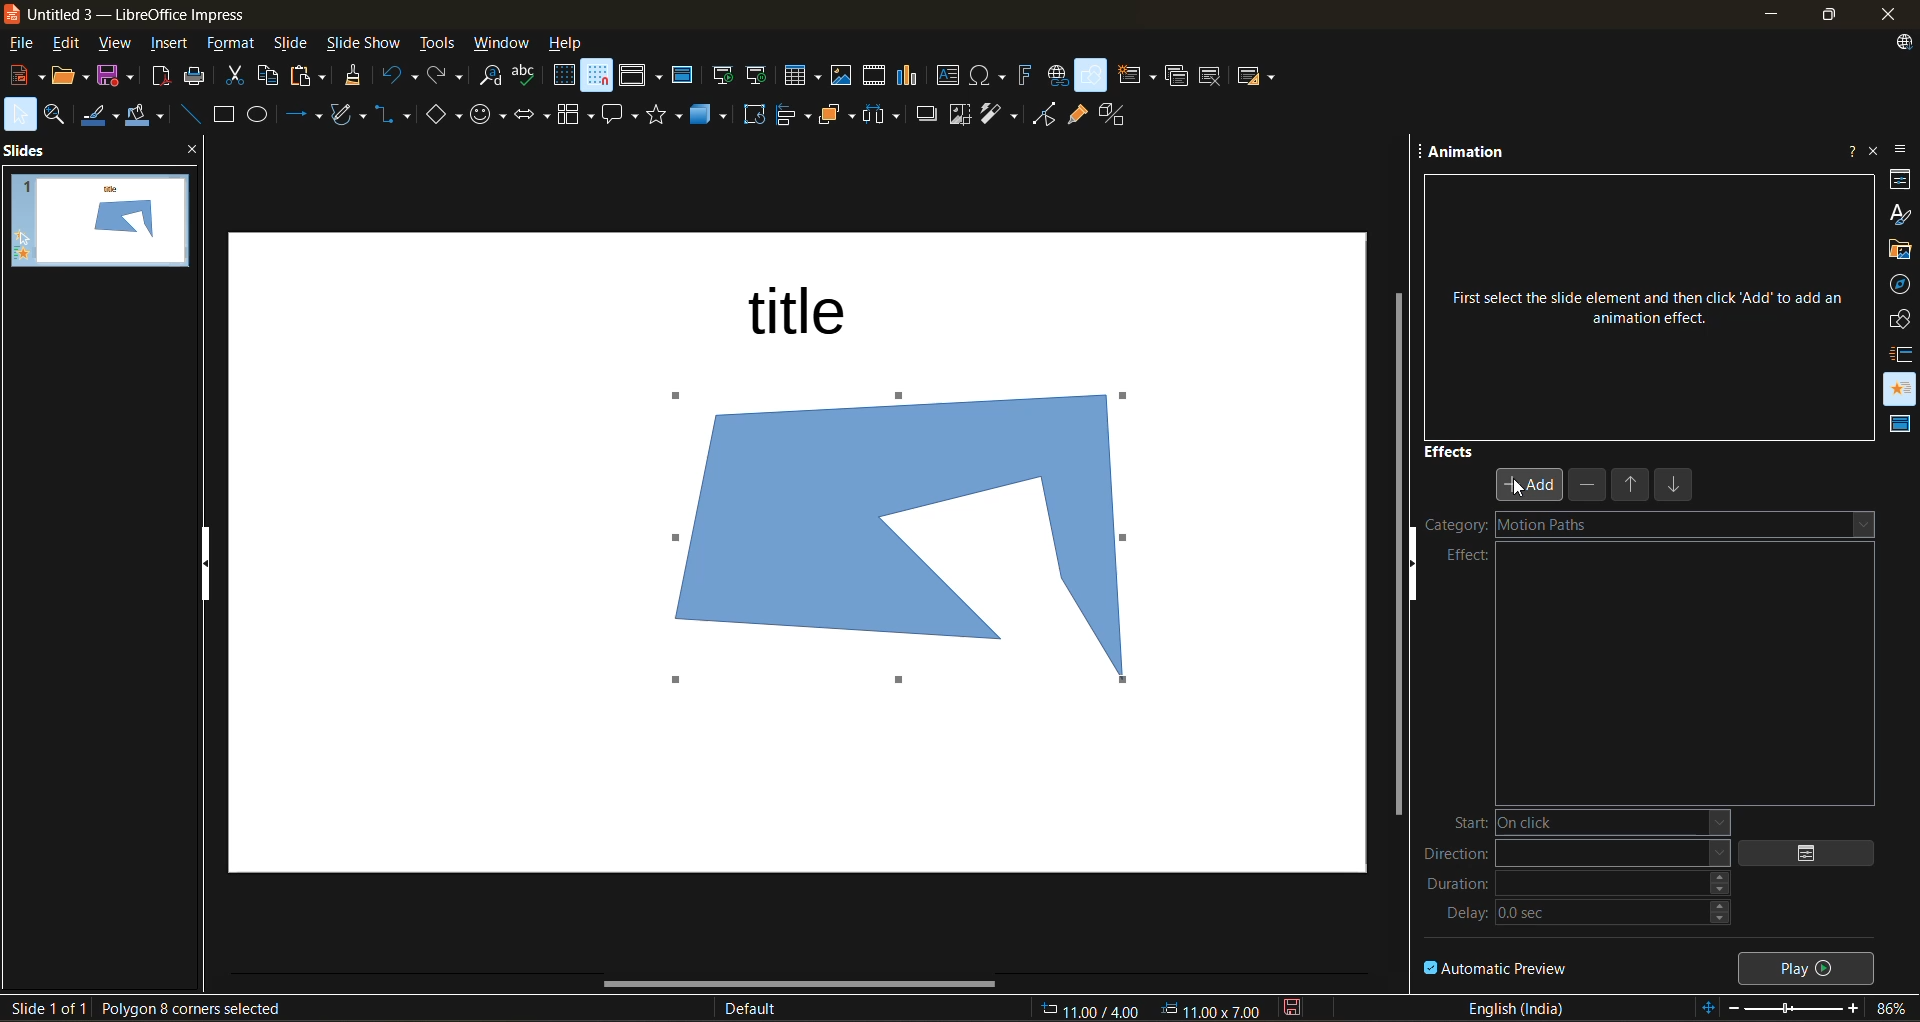 The image size is (1920, 1022). Describe the element at coordinates (1898, 351) in the screenshot. I see `slide transition` at that location.